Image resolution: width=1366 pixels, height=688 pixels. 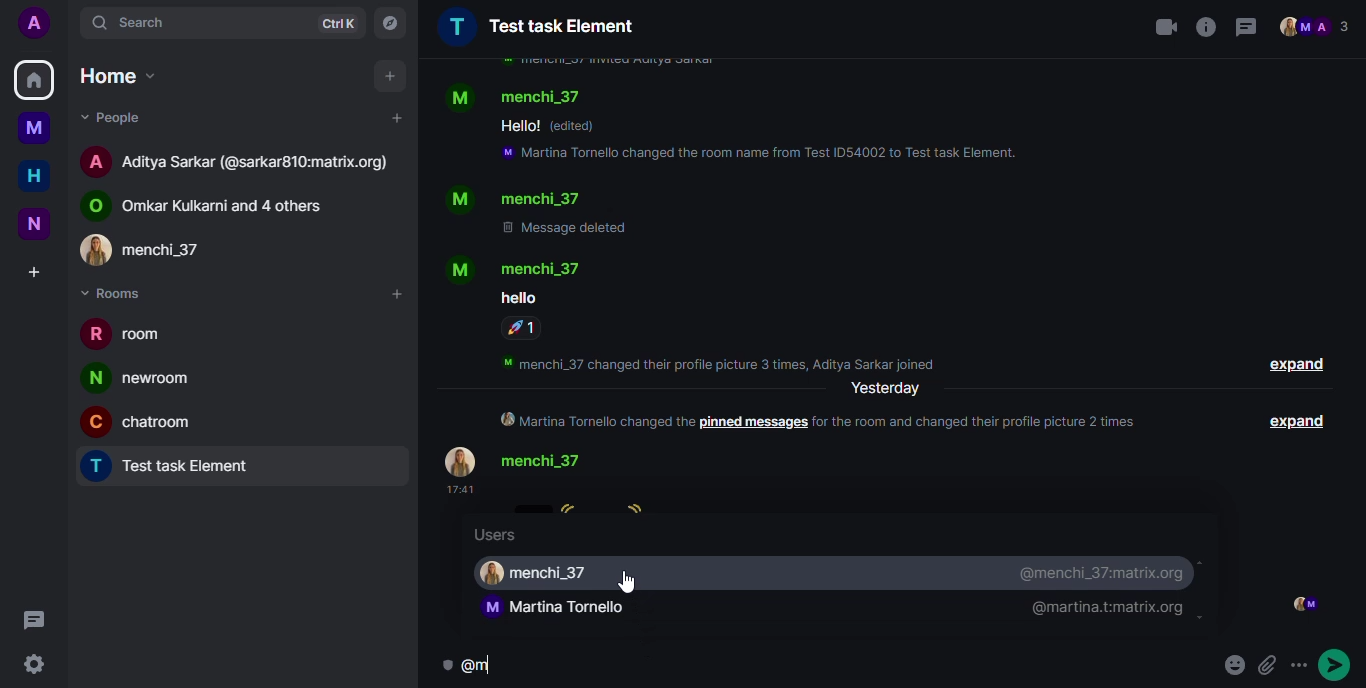 What do you see at coordinates (1344, 662) in the screenshot?
I see `more` at bounding box center [1344, 662].